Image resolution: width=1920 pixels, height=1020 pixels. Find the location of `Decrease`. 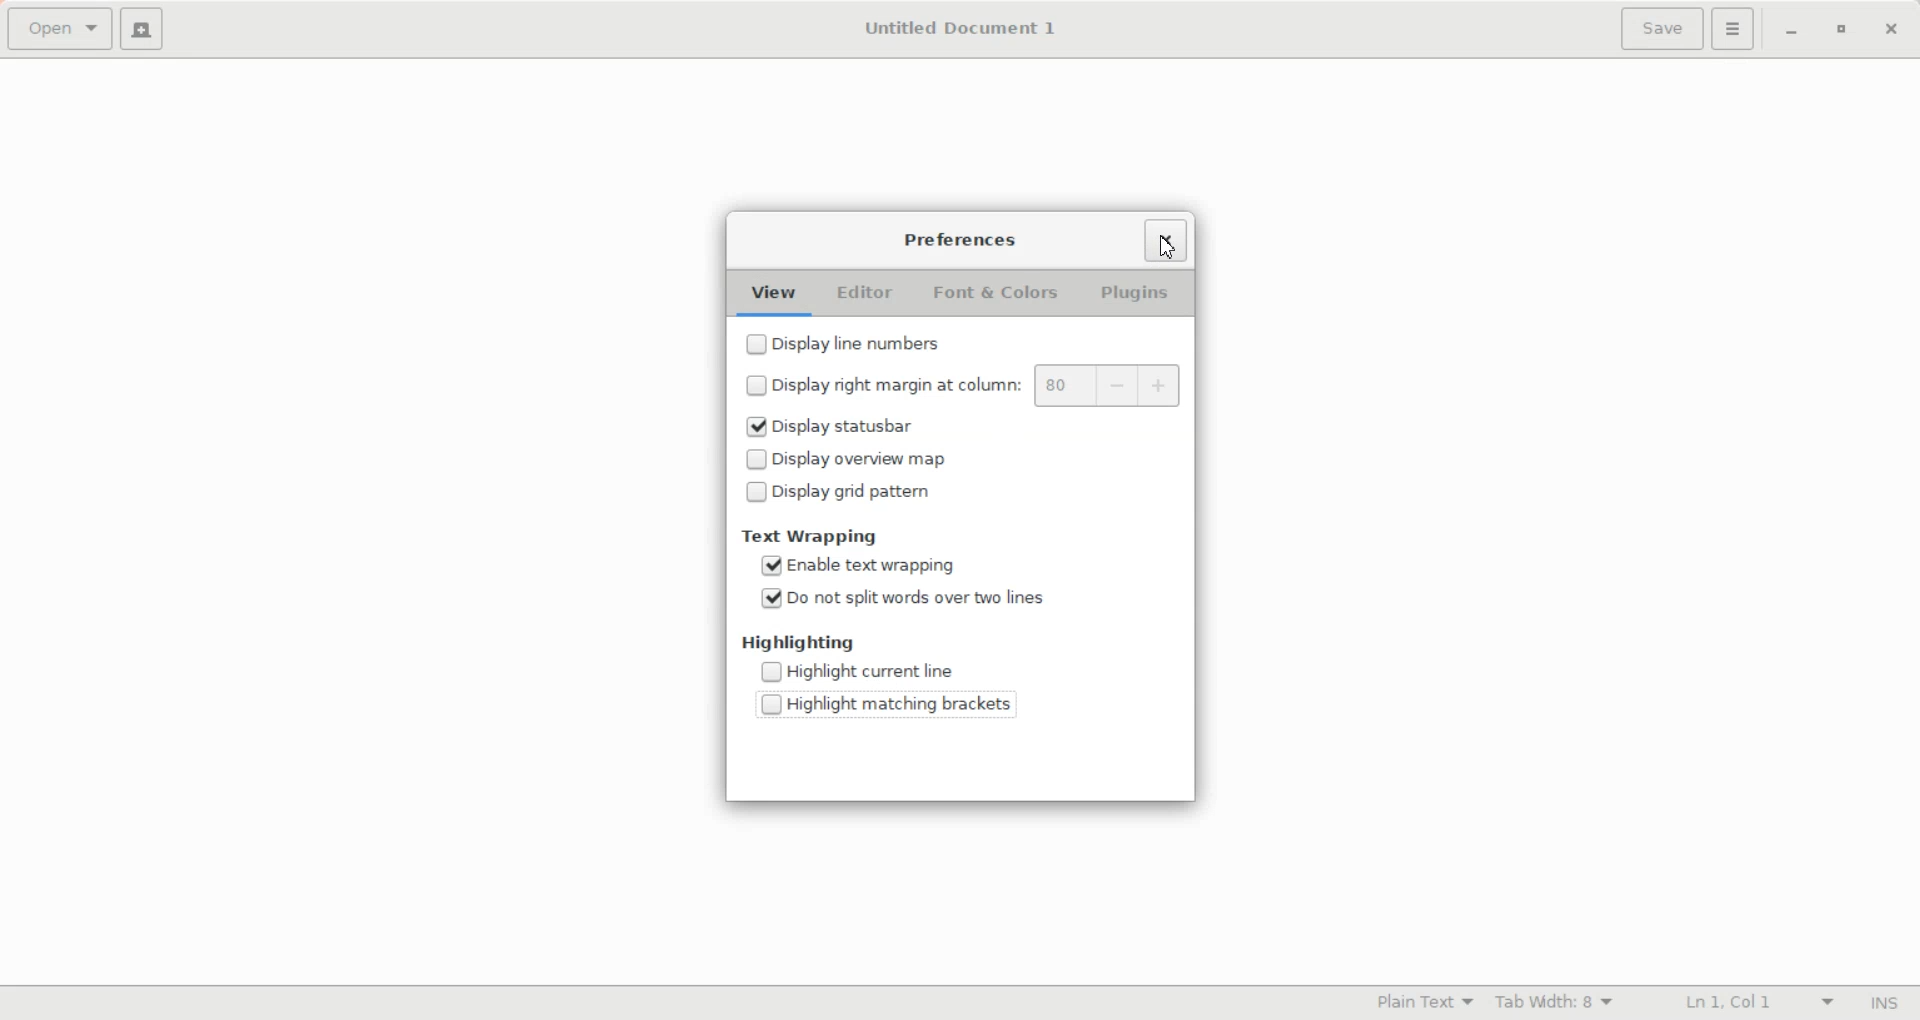

Decrease is located at coordinates (1119, 387).